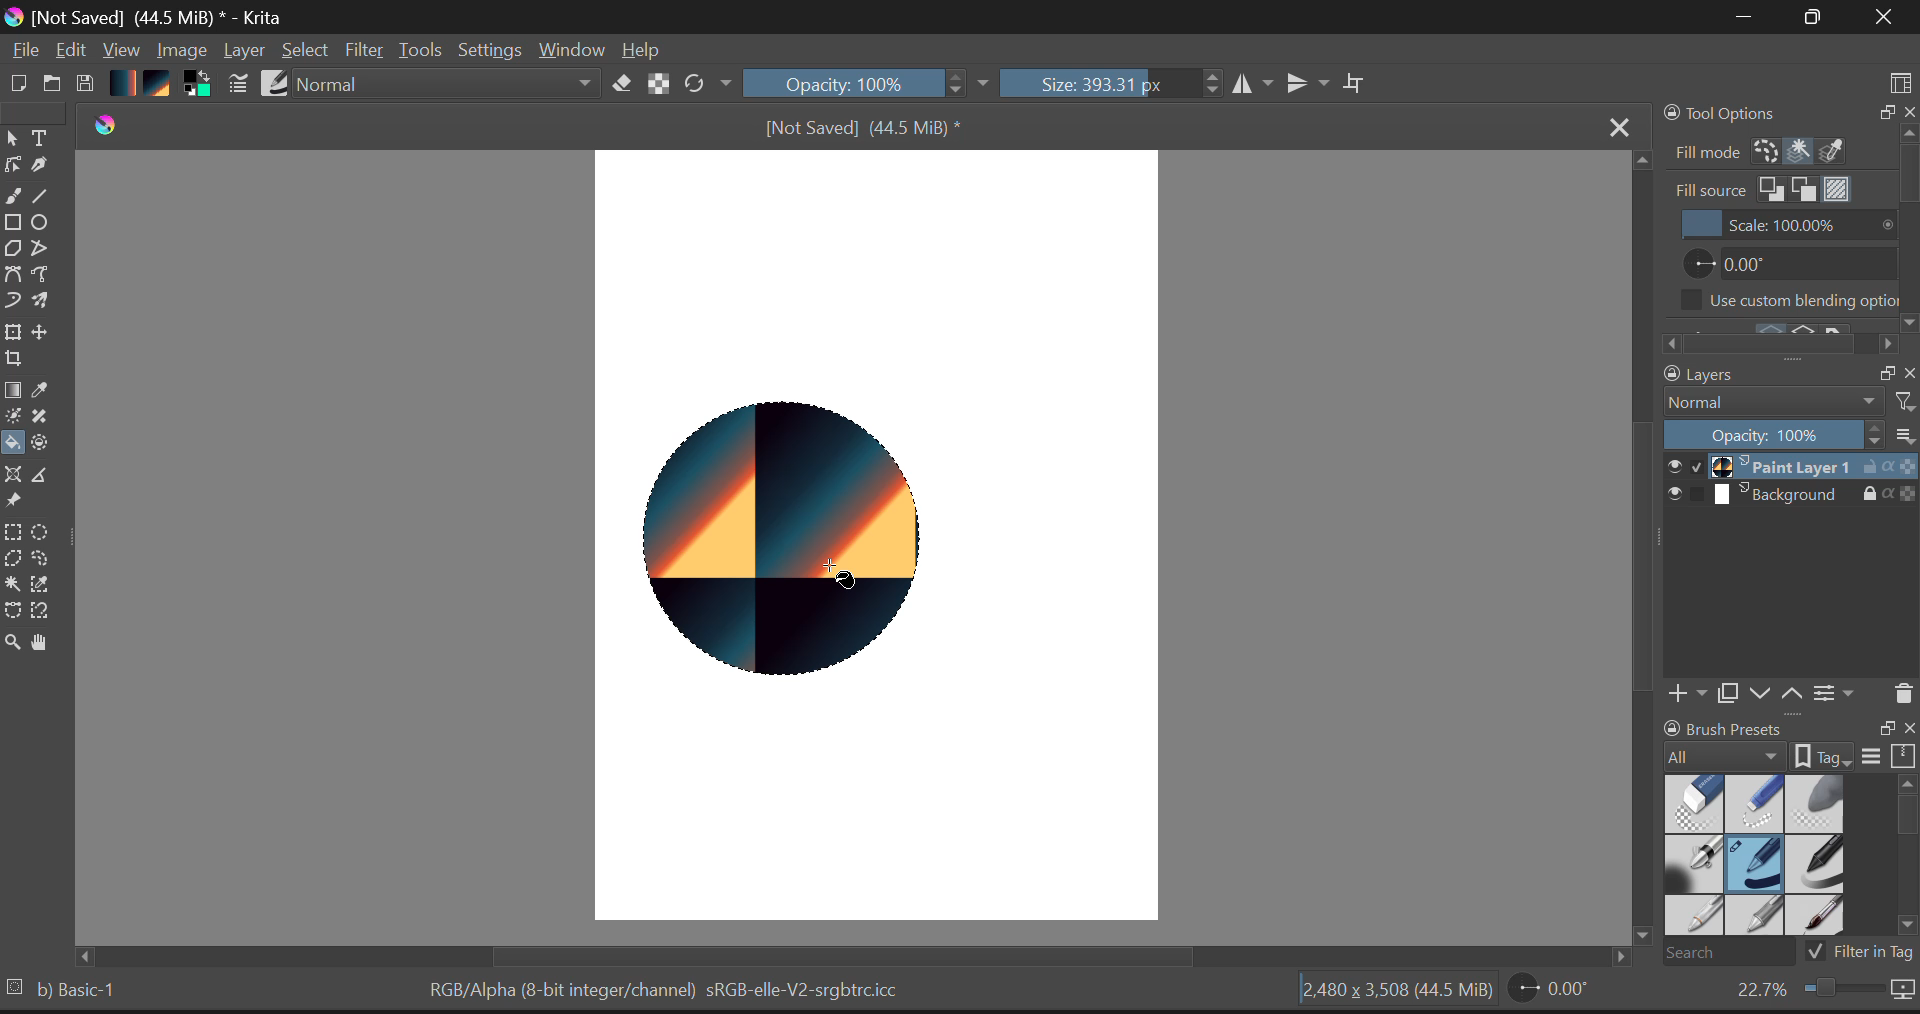 This screenshot has width=1920, height=1014. What do you see at coordinates (18, 444) in the screenshot?
I see `Cursor on Fill` at bounding box center [18, 444].